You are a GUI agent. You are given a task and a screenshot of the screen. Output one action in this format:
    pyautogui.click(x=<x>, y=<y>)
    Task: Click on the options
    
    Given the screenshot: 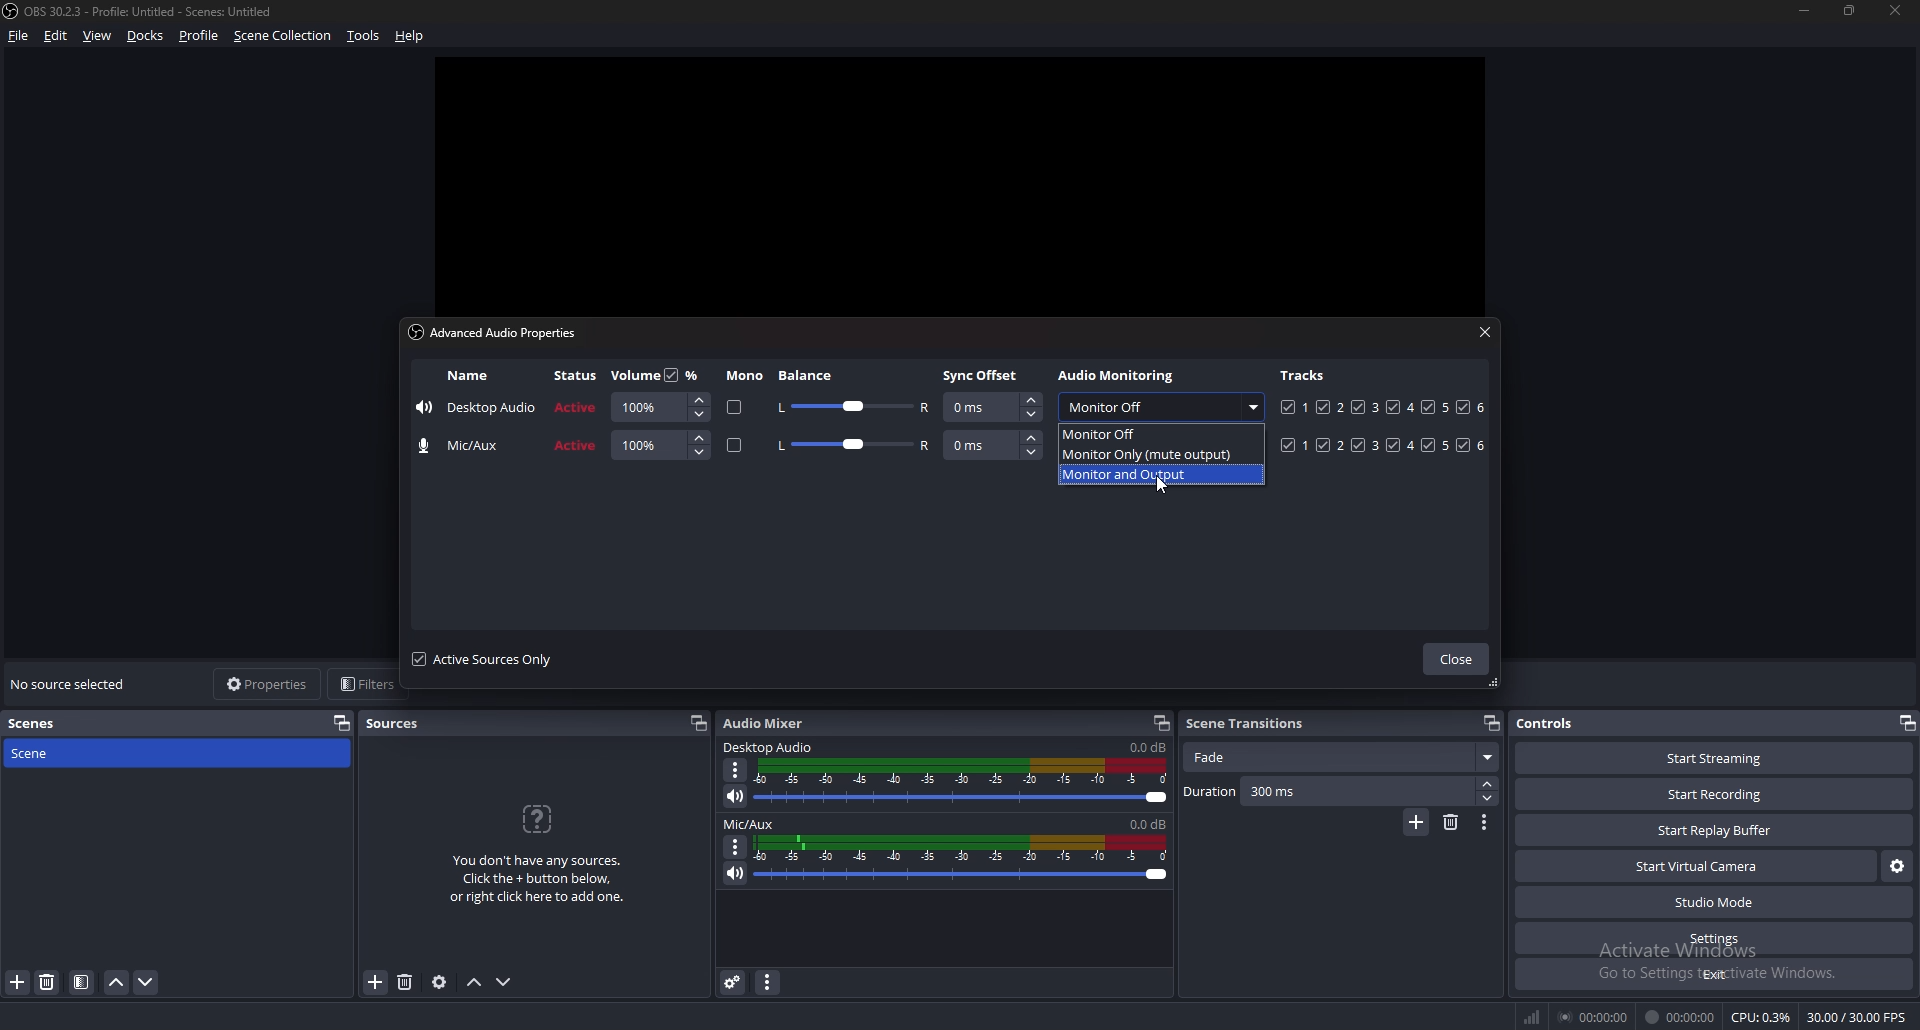 What is the action you would take?
    pyautogui.click(x=735, y=847)
    